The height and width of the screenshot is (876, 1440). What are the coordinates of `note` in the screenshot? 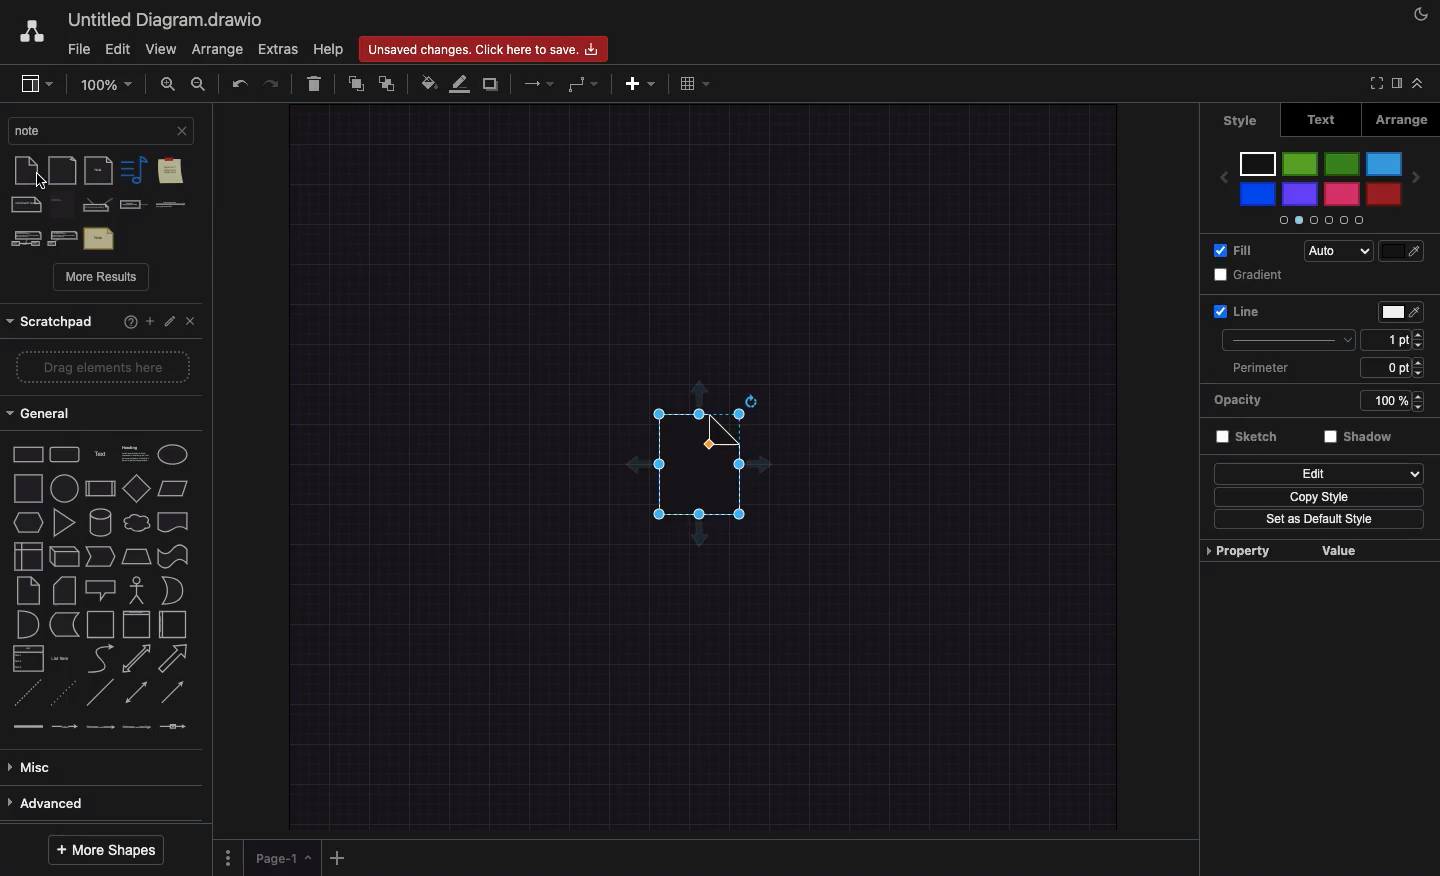 It's located at (64, 205).